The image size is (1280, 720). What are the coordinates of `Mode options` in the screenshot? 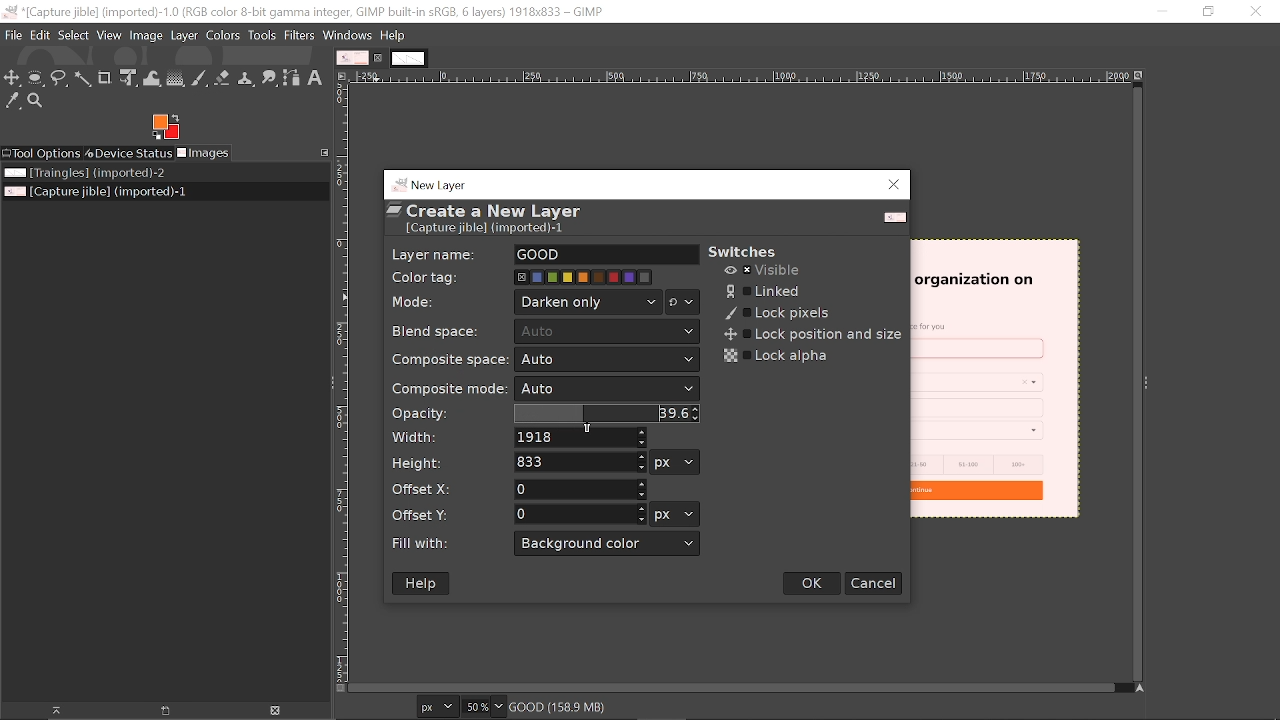 It's located at (683, 304).